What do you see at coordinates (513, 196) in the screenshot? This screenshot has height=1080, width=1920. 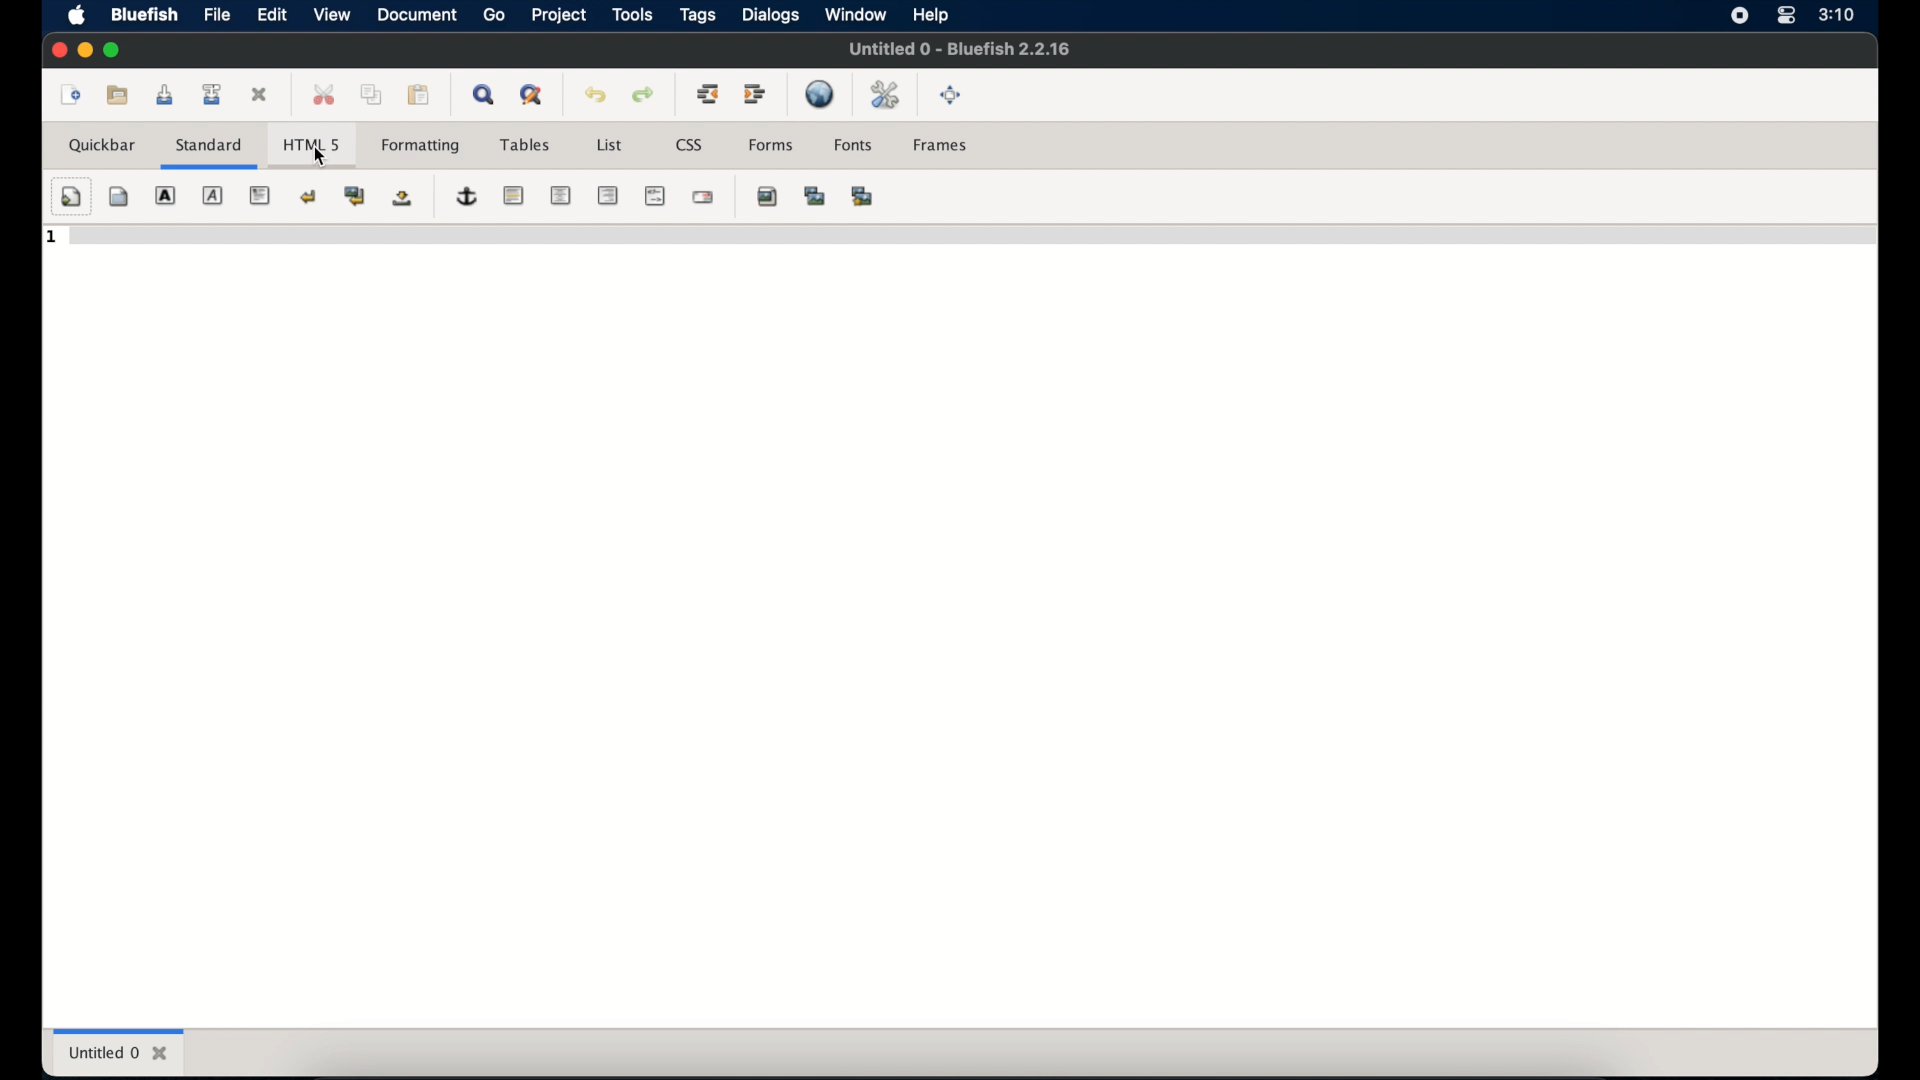 I see `horizontal rule` at bounding box center [513, 196].